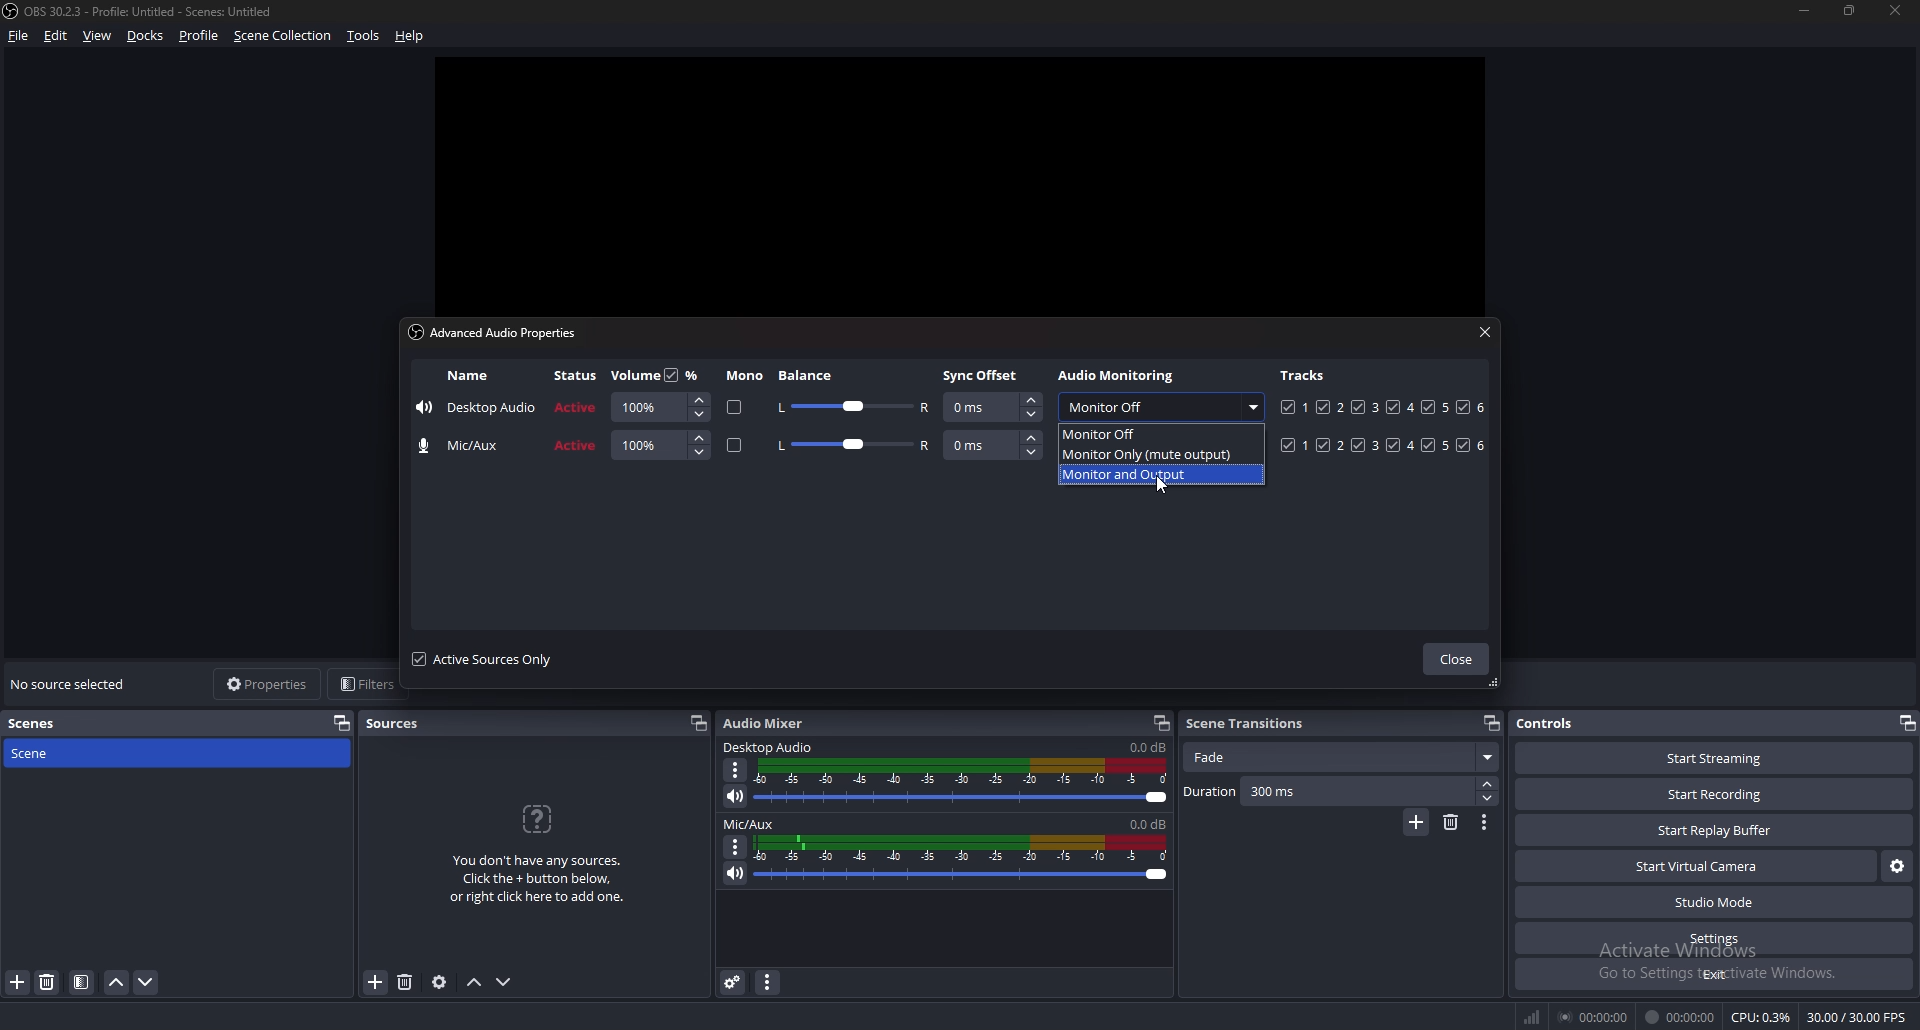 This screenshot has width=1920, height=1030. I want to click on audio monitoring, so click(1117, 374).